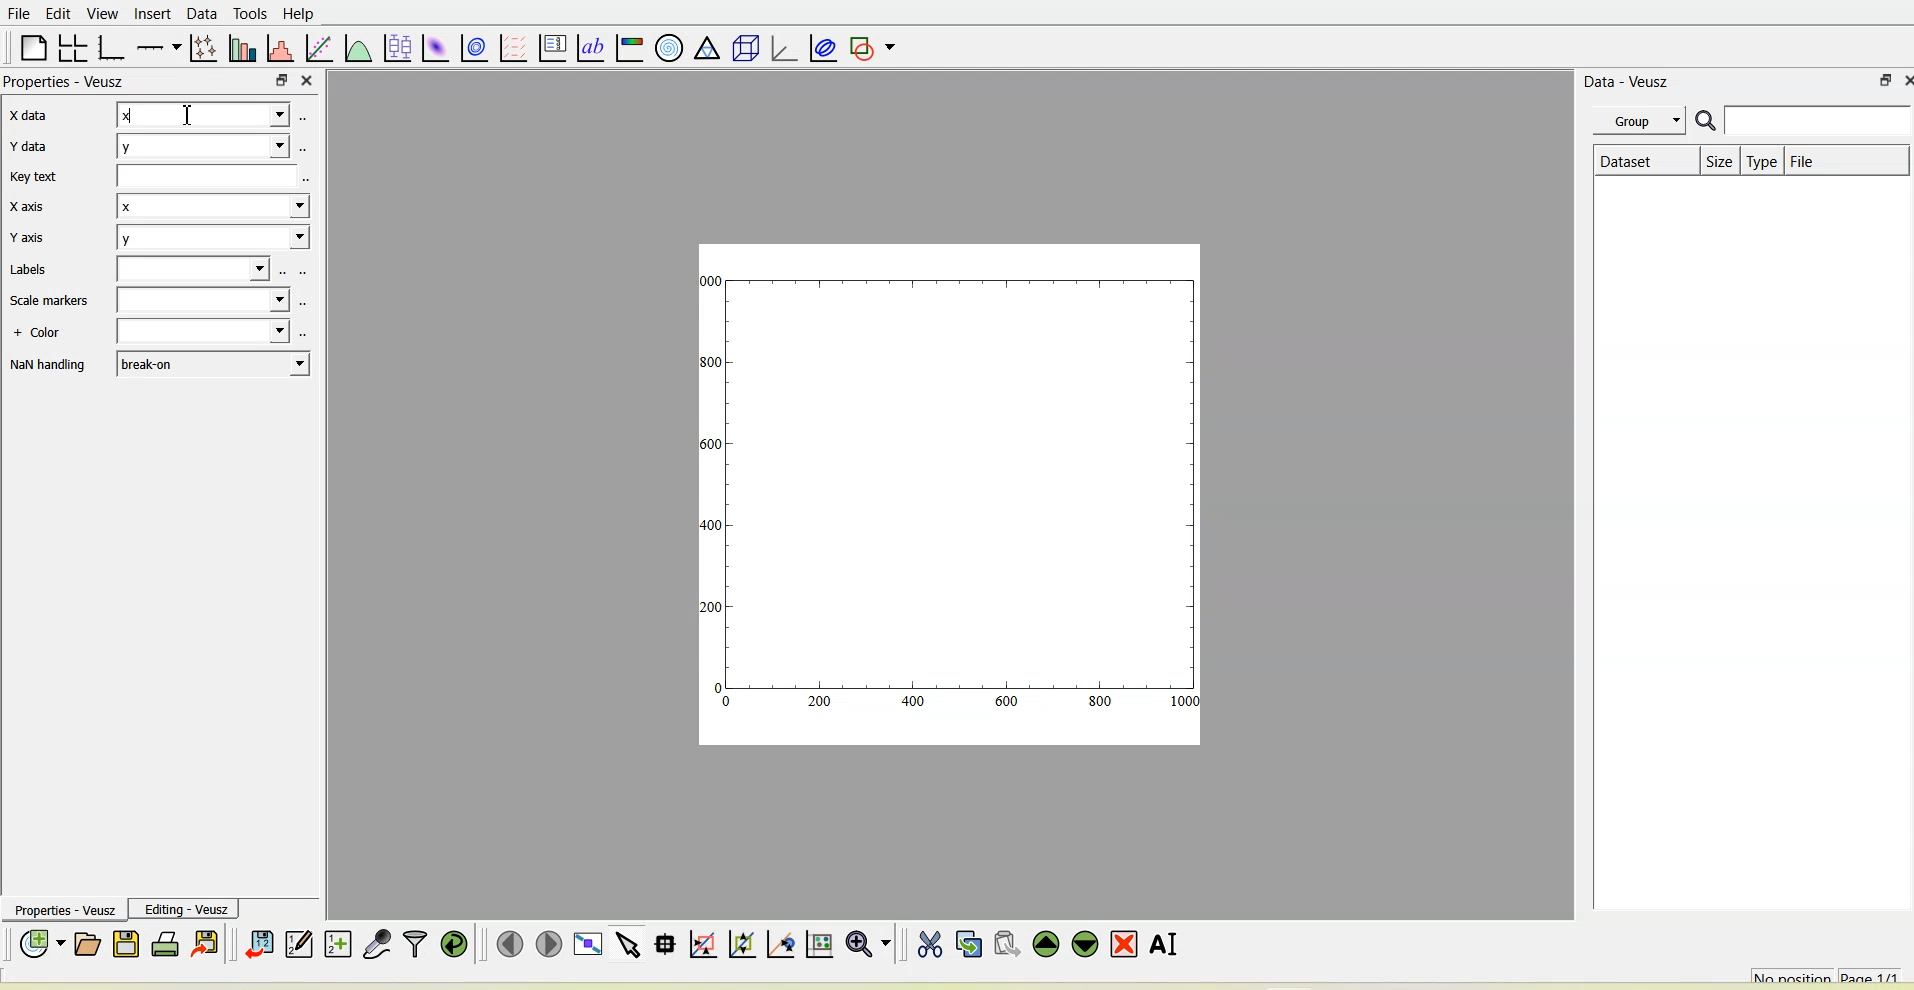 The image size is (1914, 990). Describe the element at coordinates (309, 272) in the screenshot. I see `select using dataset browser` at that location.